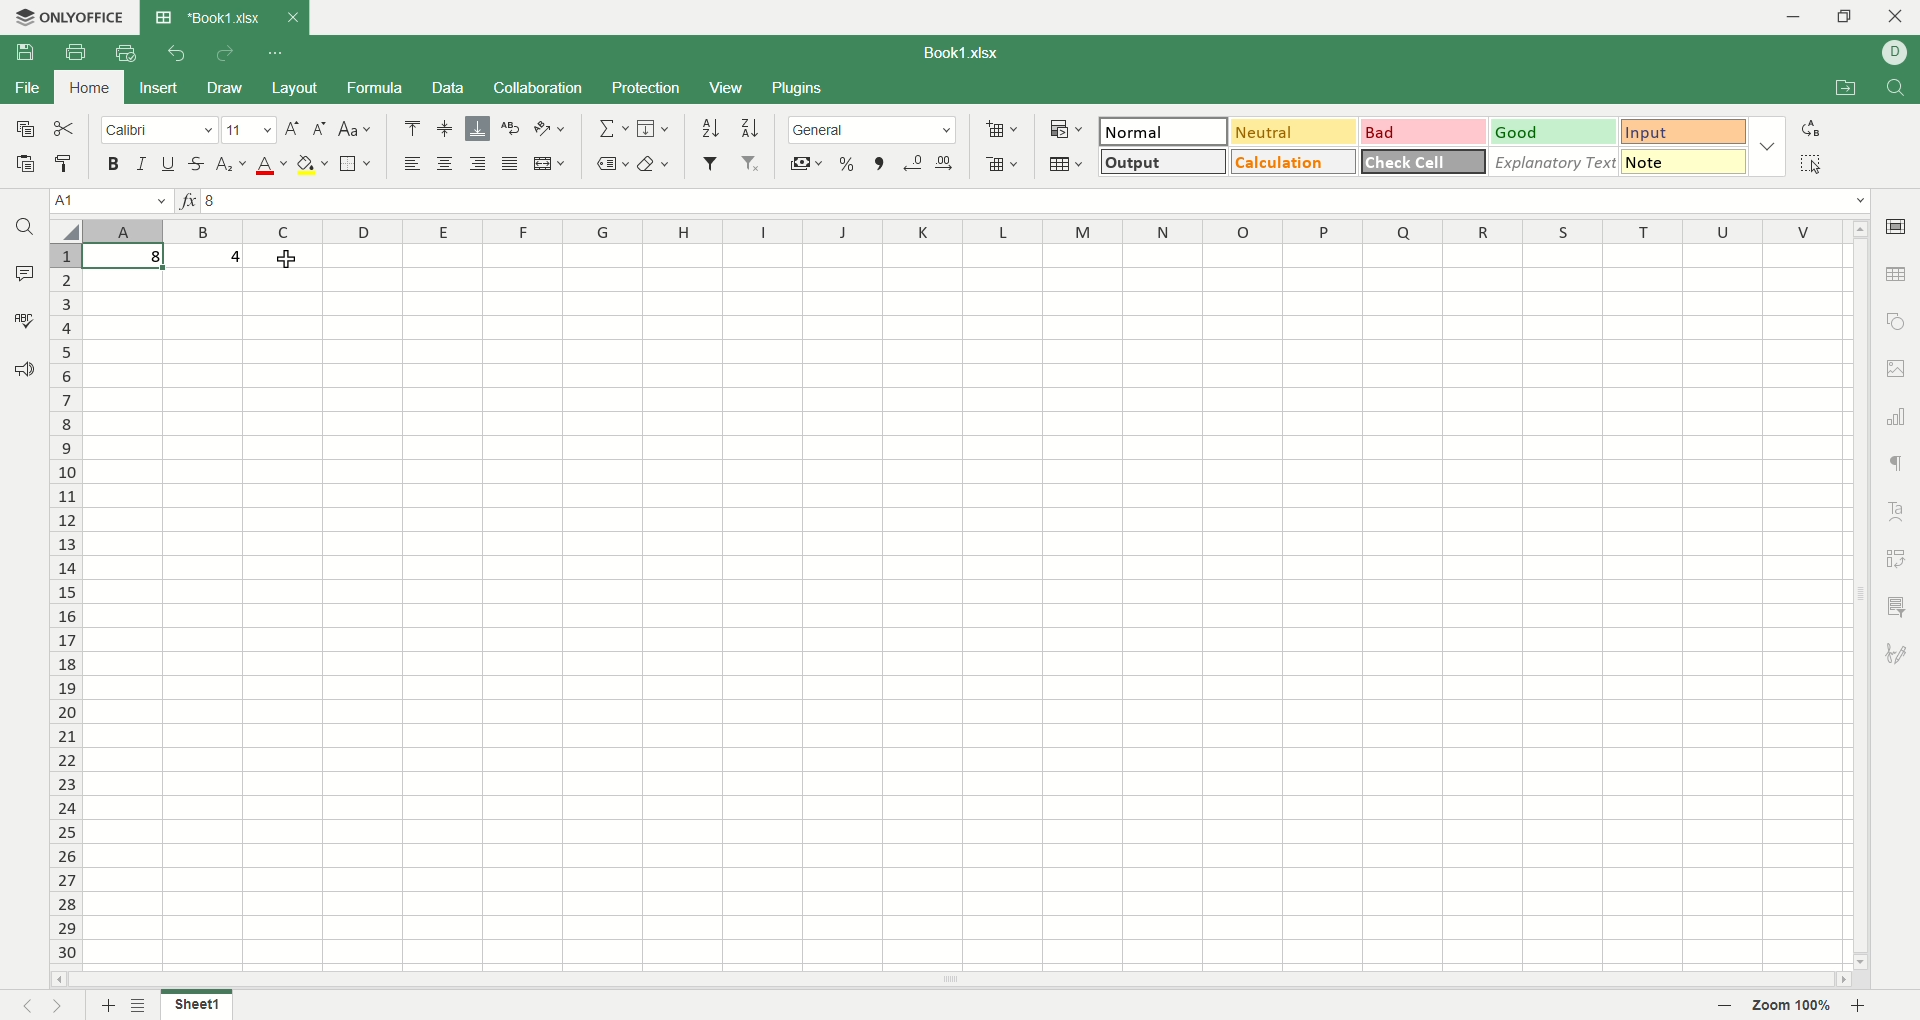 The height and width of the screenshot is (1020, 1920). What do you see at coordinates (76, 53) in the screenshot?
I see `print` at bounding box center [76, 53].